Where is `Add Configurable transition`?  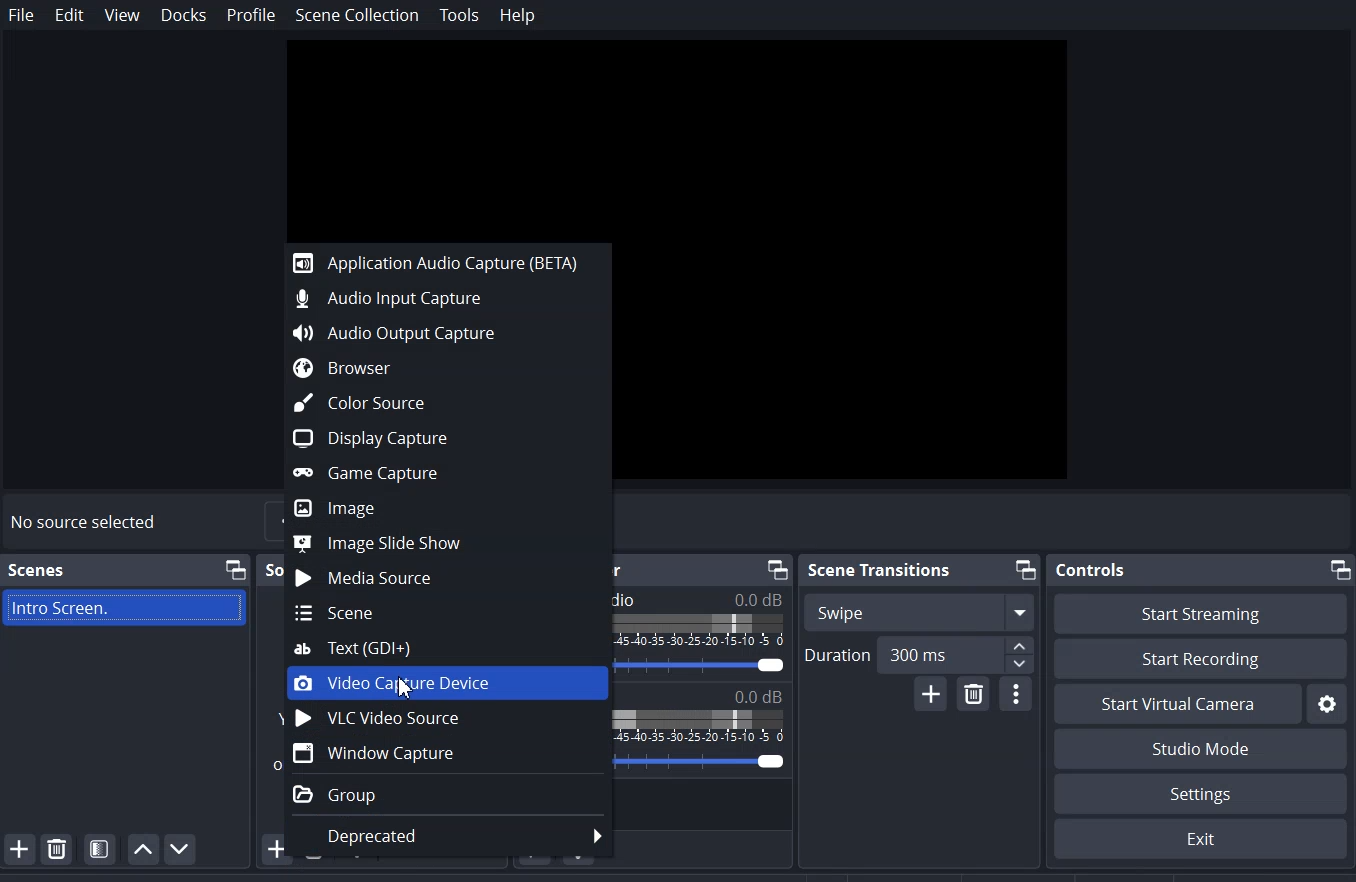 Add Configurable transition is located at coordinates (931, 694).